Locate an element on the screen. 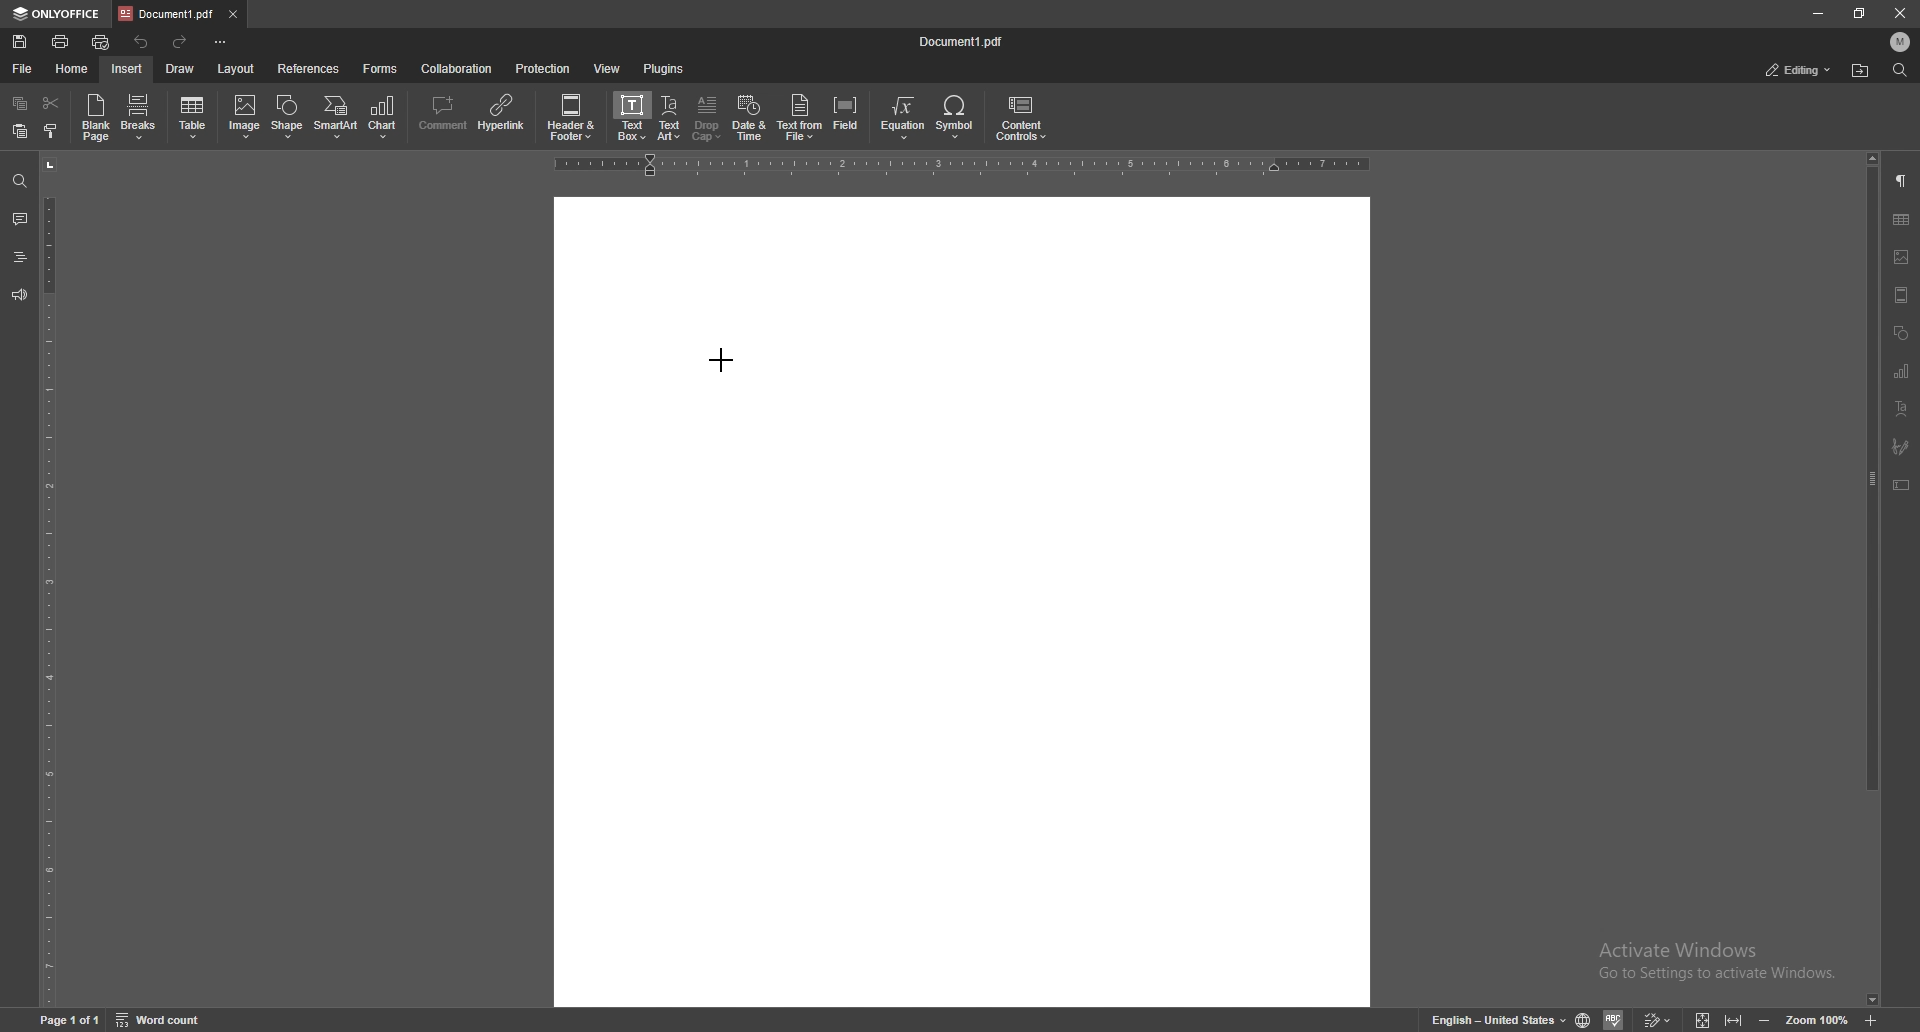 The height and width of the screenshot is (1032, 1920). expand is located at coordinates (1716, 1021).